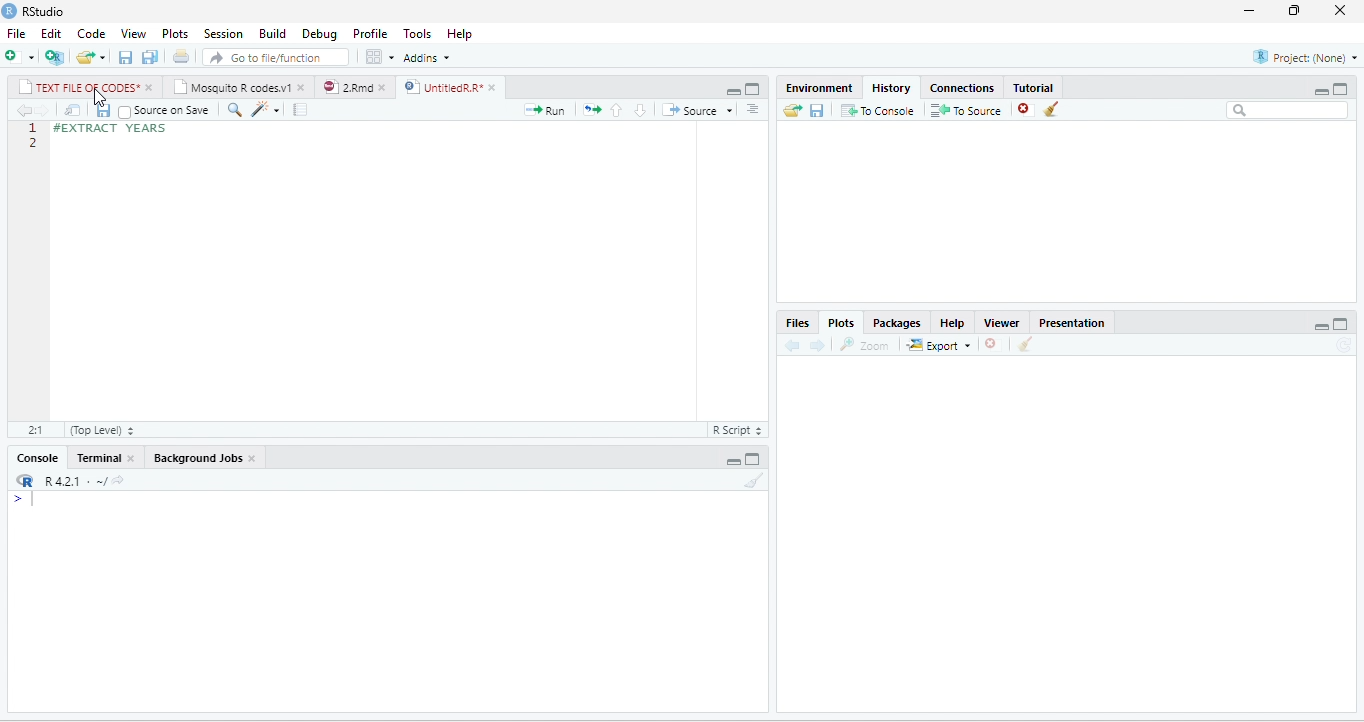  I want to click on down, so click(640, 110).